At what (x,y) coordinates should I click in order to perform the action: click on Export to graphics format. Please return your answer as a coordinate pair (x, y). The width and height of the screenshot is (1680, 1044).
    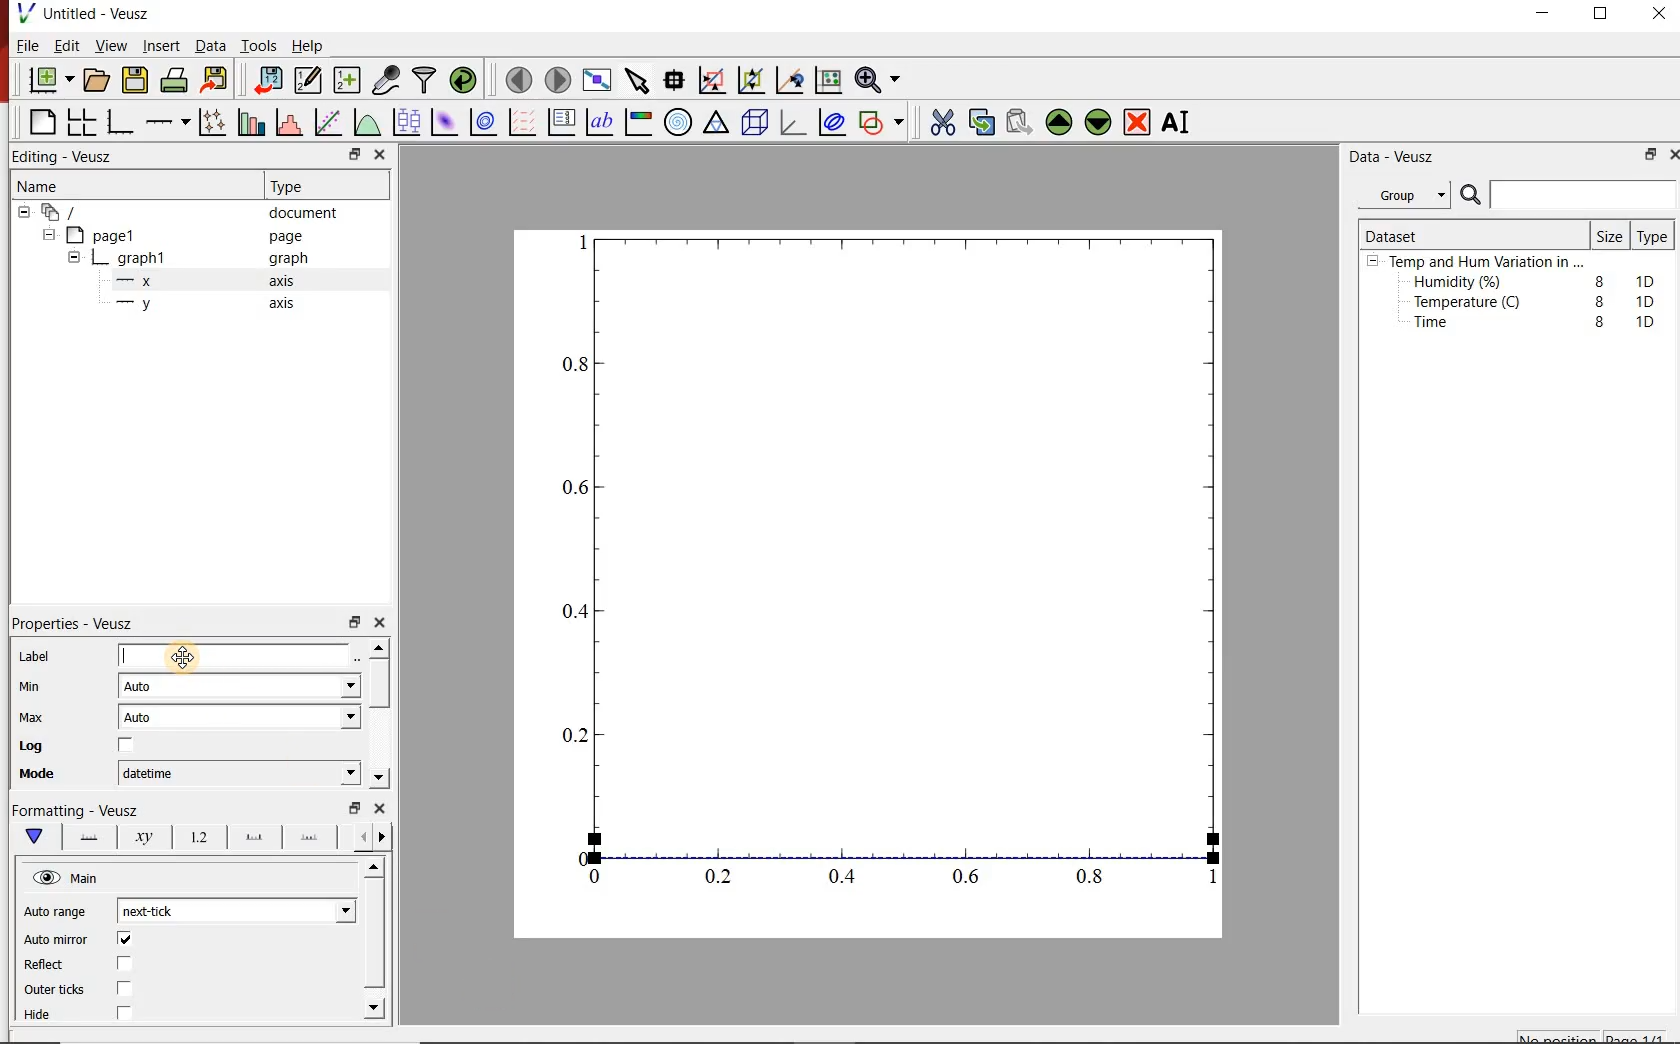
    Looking at the image, I should click on (217, 79).